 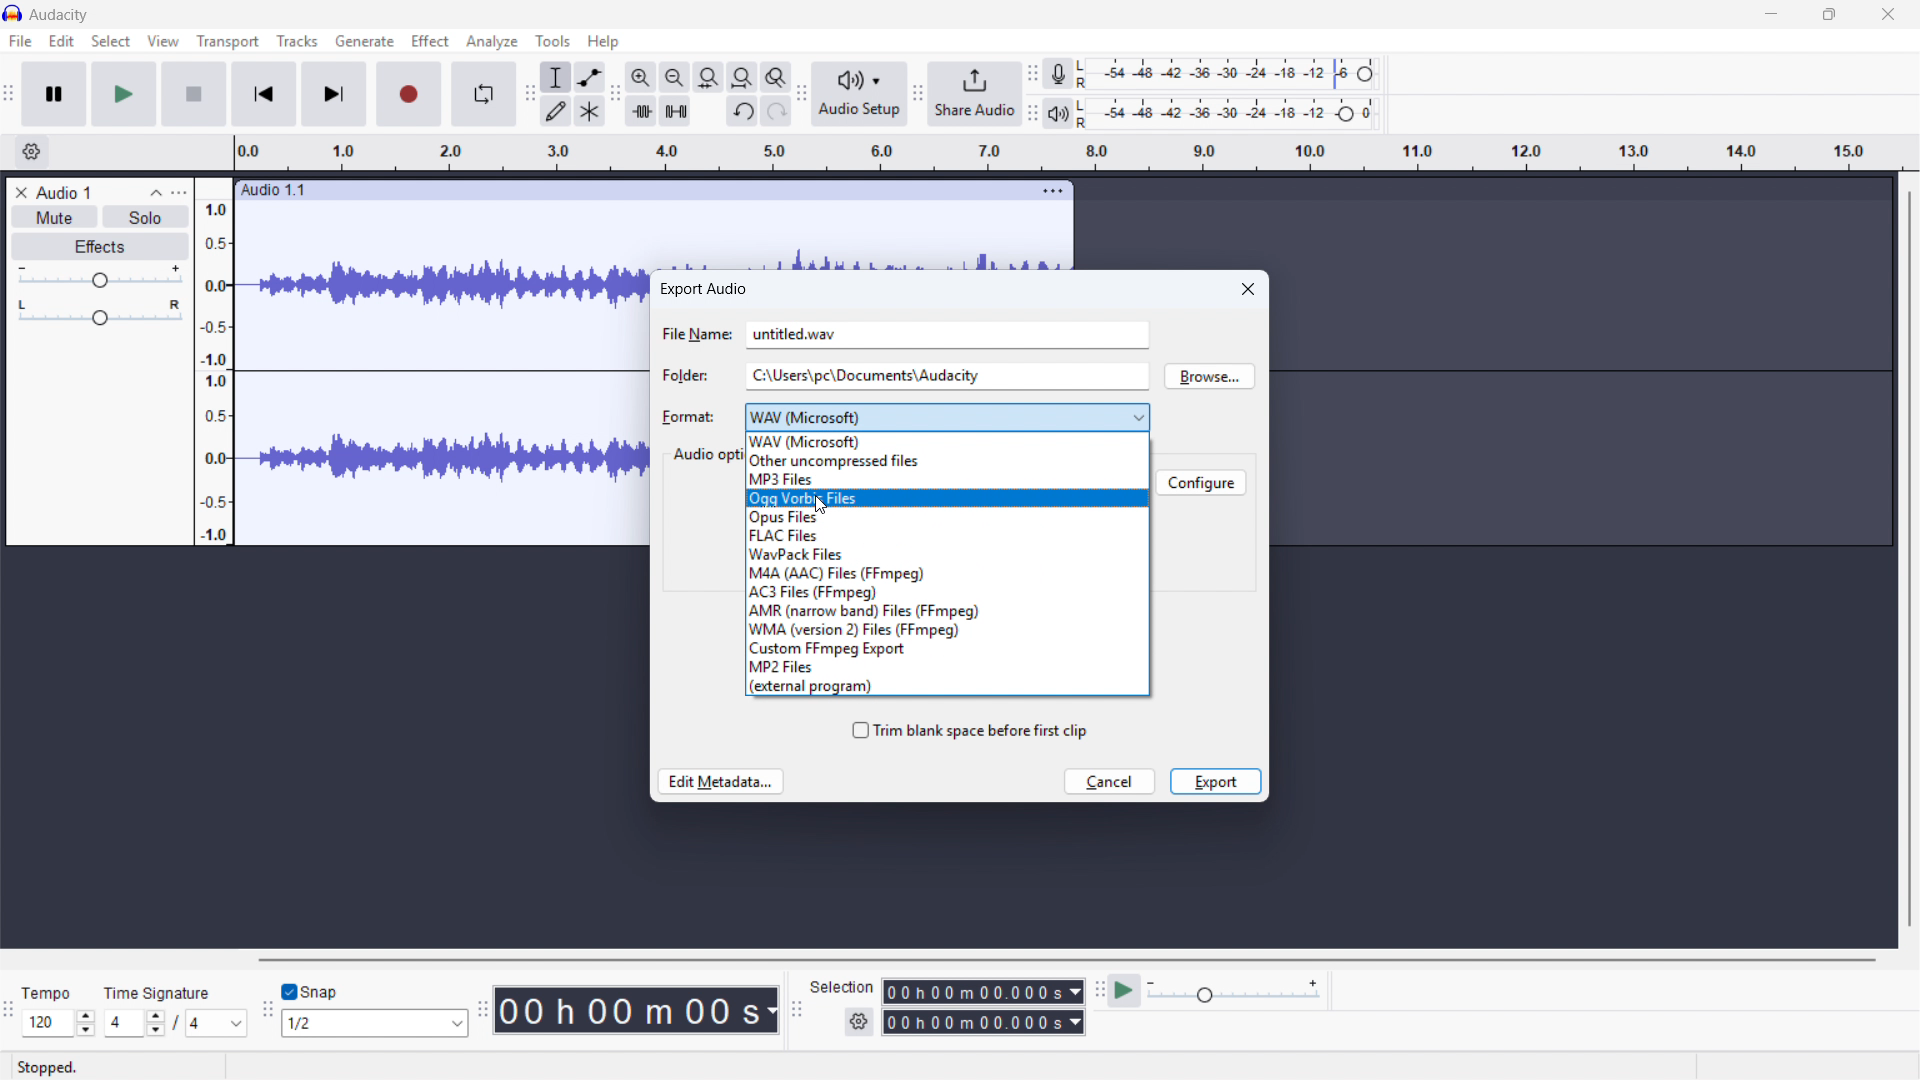 What do you see at coordinates (946, 573) in the screenshot?
I see `M4A ` at bounding box center [946, 573].